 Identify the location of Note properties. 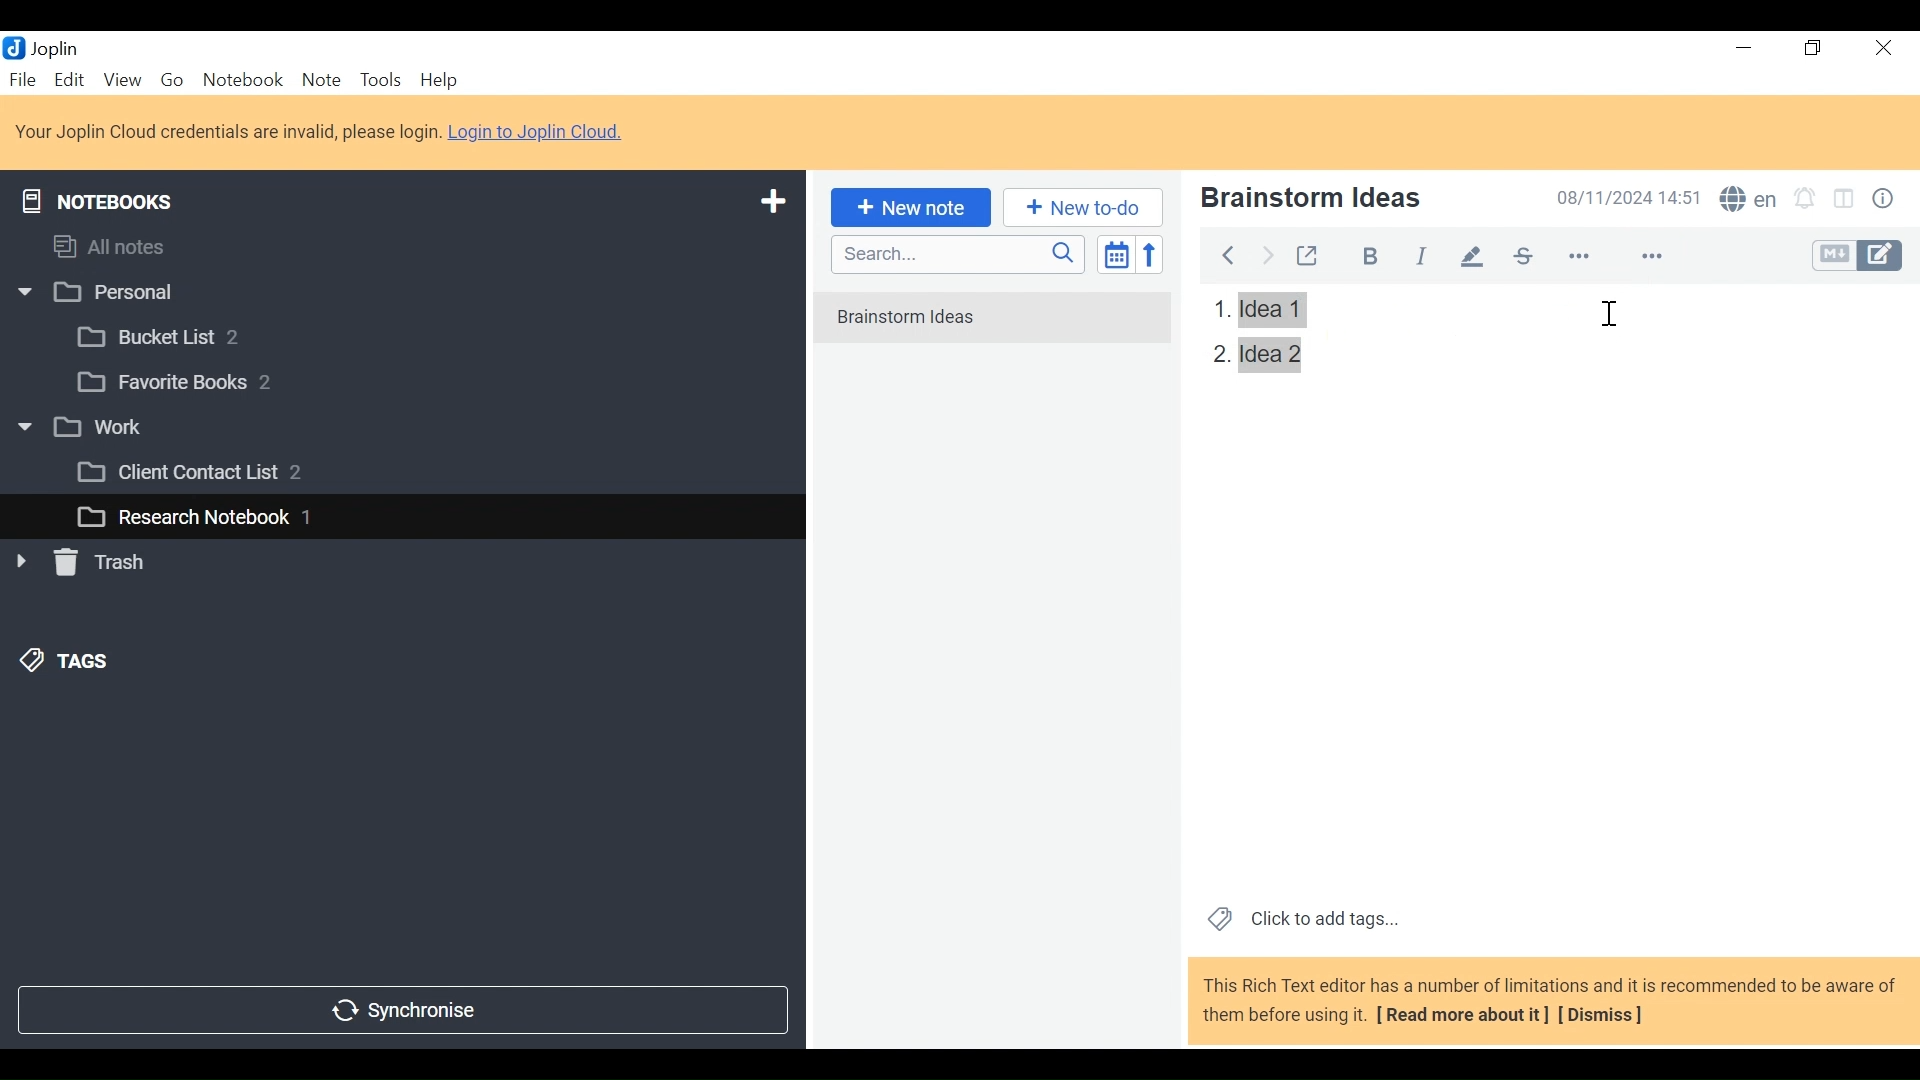
(1887, 201).